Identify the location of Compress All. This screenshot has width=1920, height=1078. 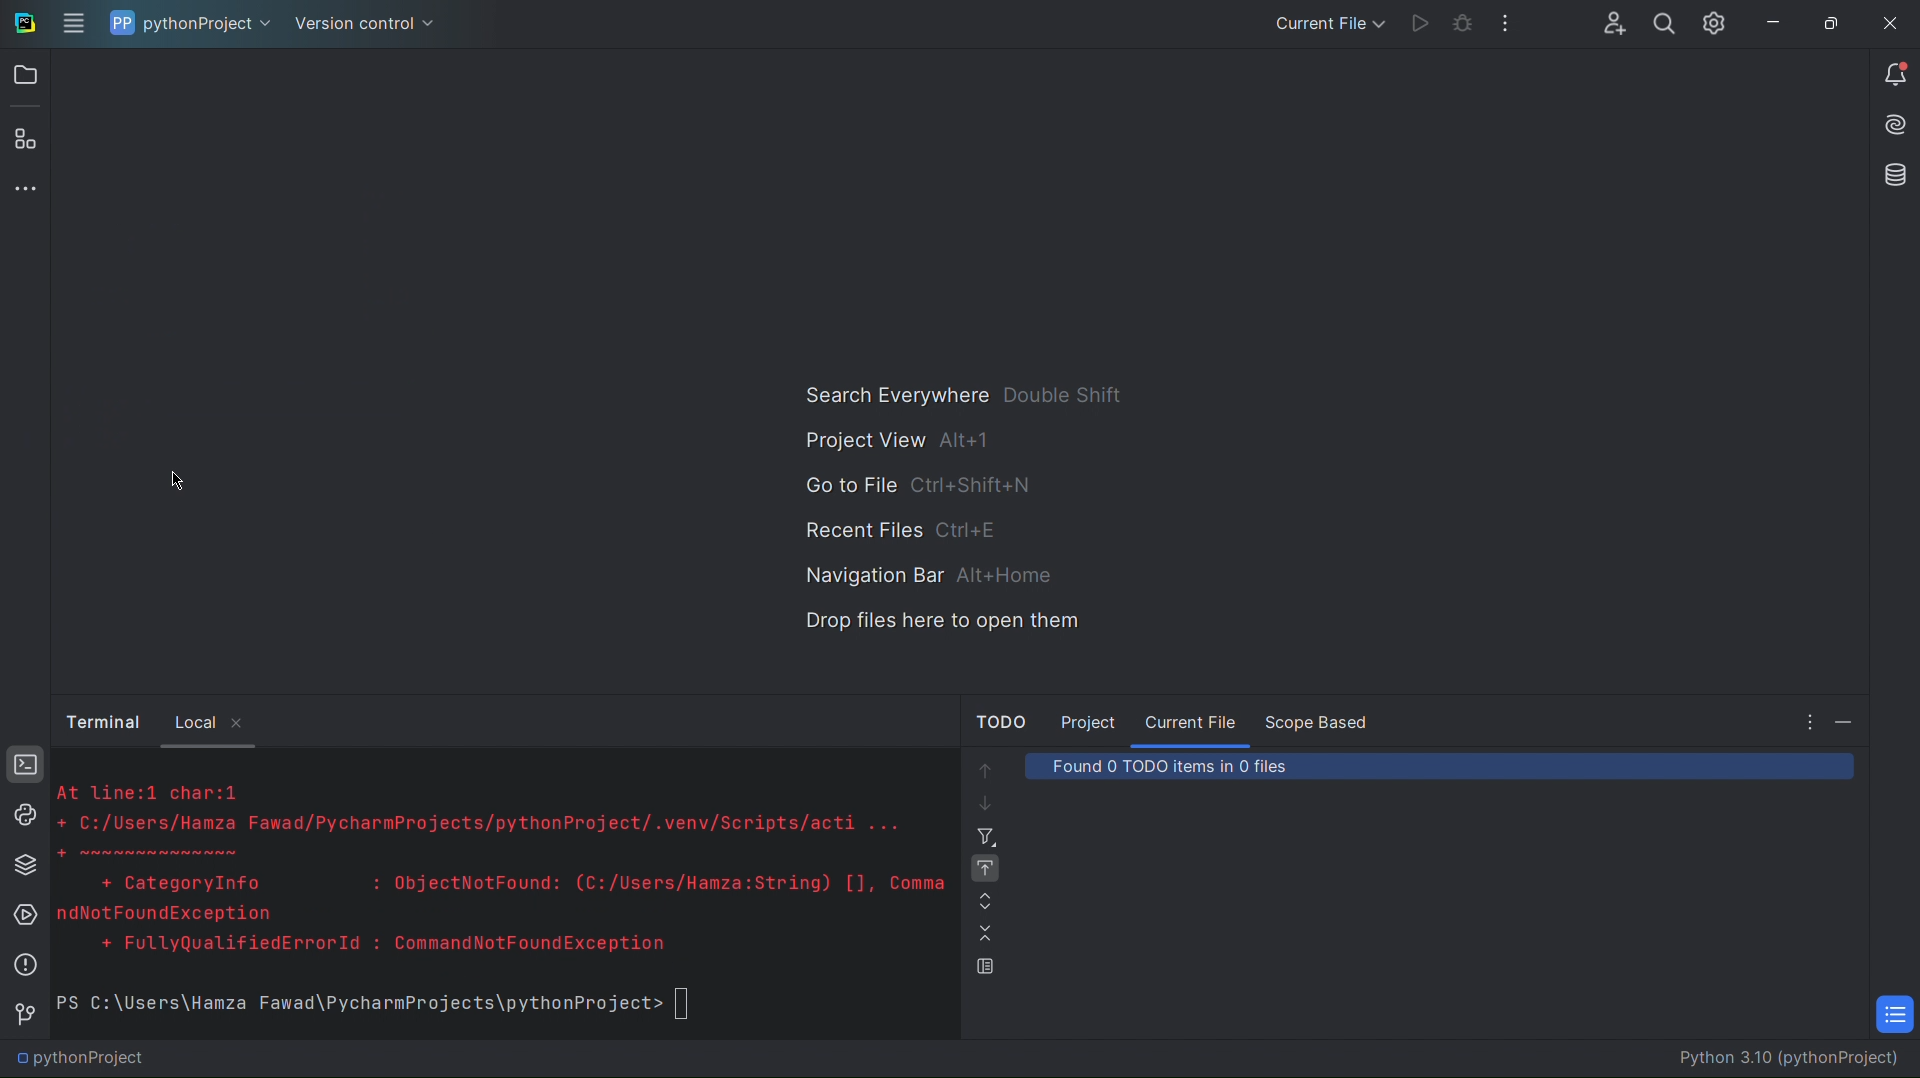
(985, 935).